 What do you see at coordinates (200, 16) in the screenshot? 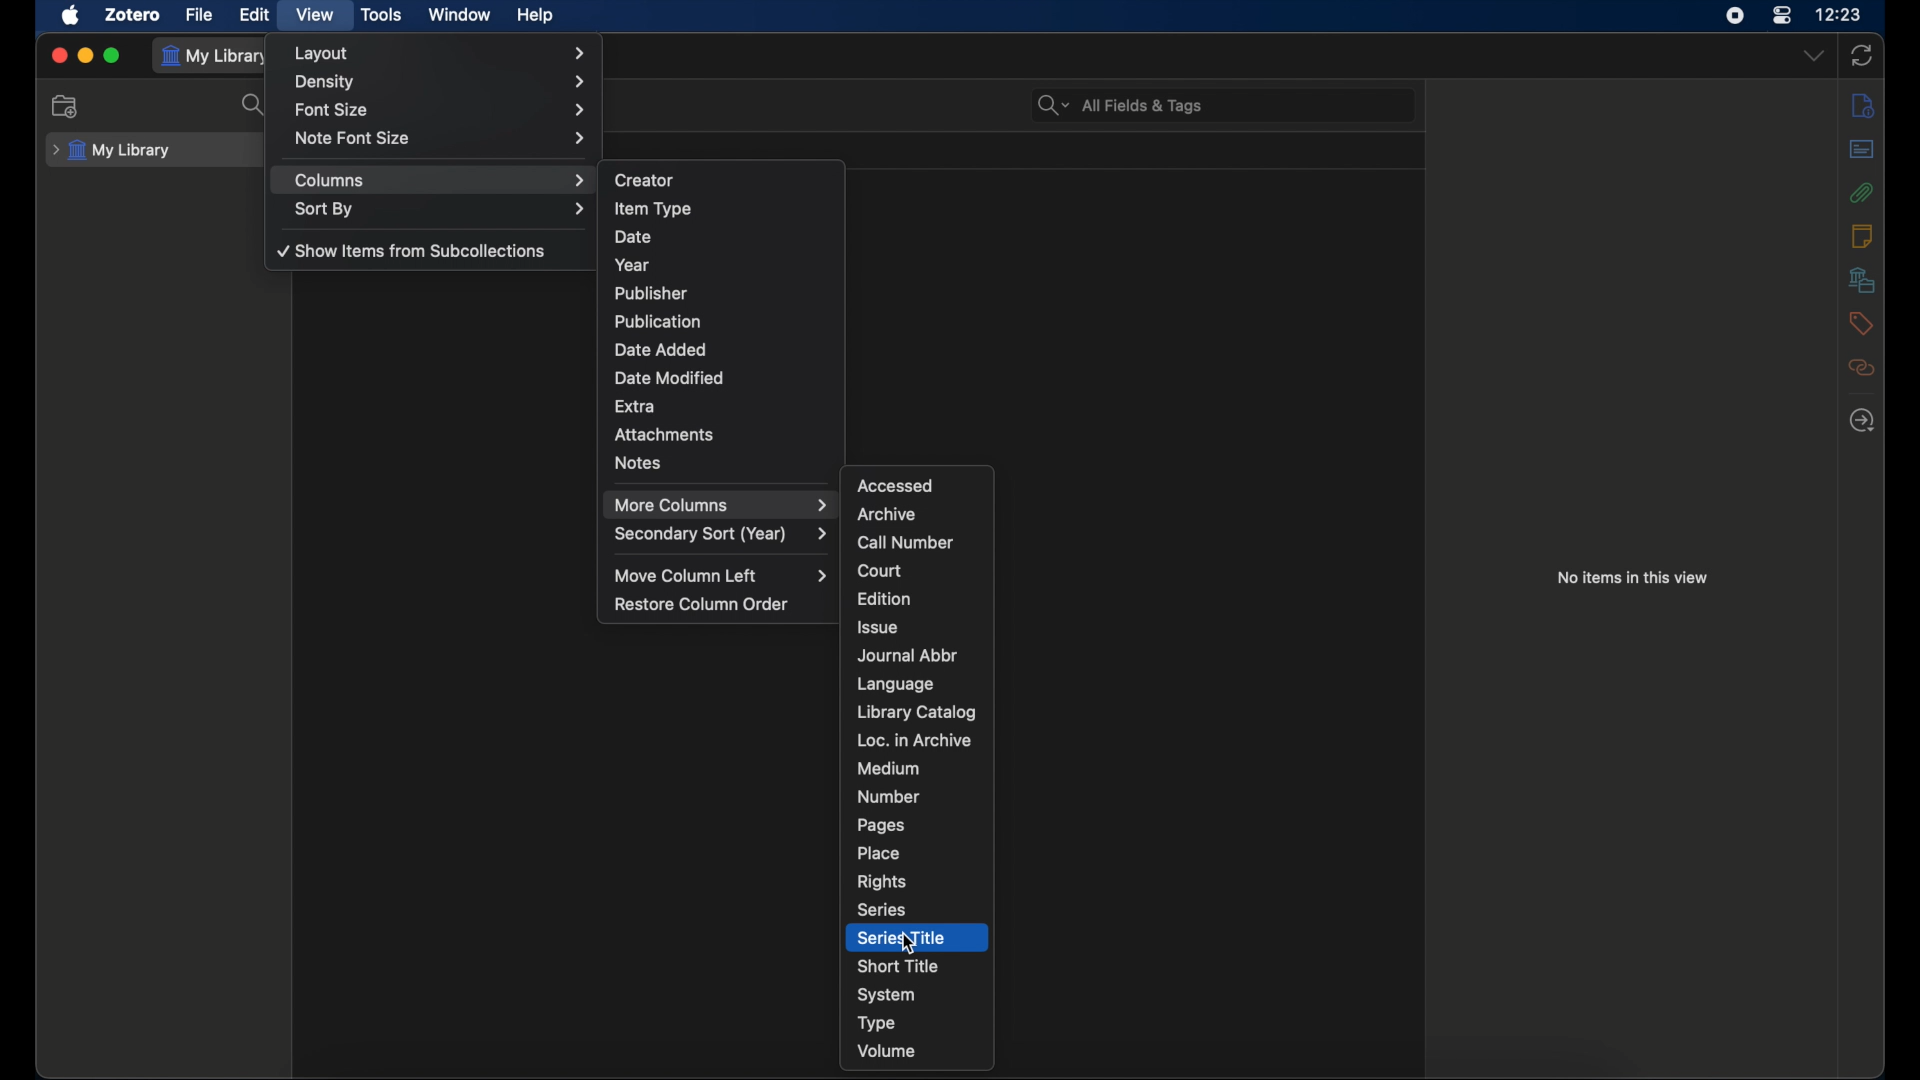
I see `file` at bounding box center [200, 16].